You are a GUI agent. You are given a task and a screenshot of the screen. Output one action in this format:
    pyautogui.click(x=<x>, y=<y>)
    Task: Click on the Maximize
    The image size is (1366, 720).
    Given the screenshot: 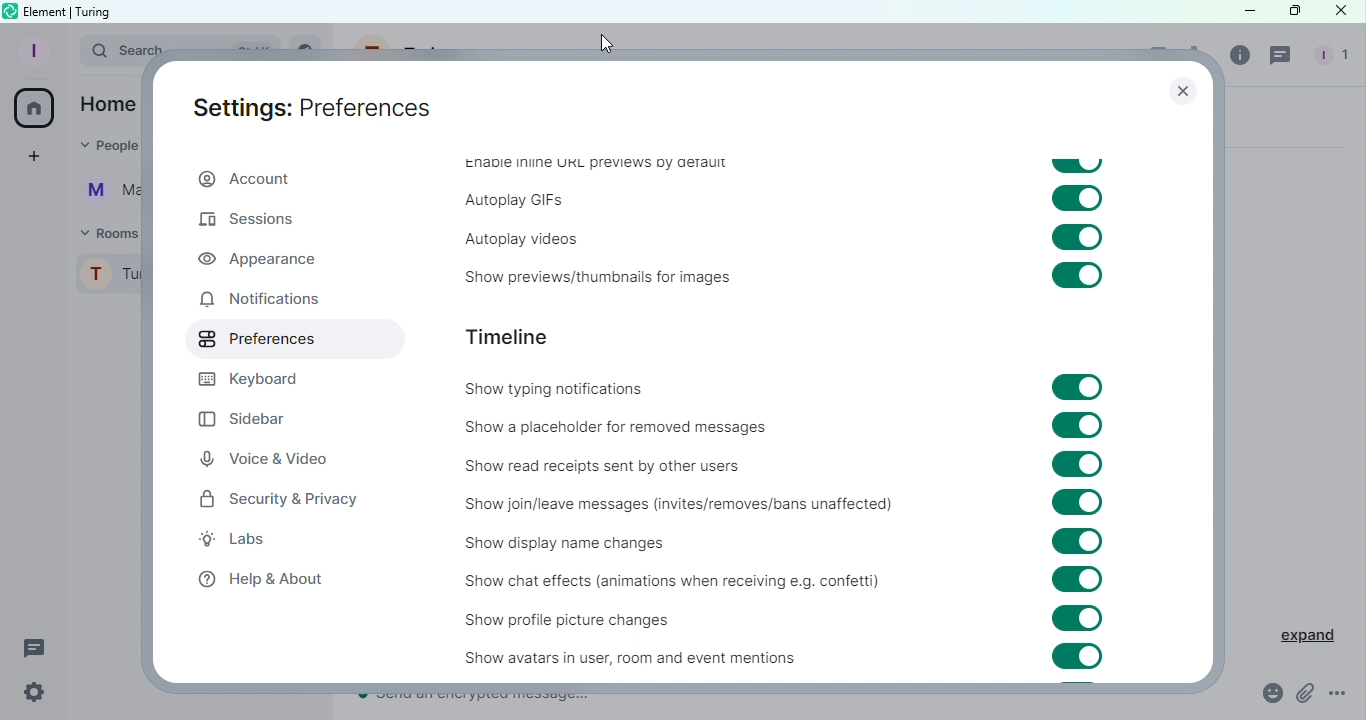 What is the action you would take?
    pyautogui.click(x=1290, y=12)
    